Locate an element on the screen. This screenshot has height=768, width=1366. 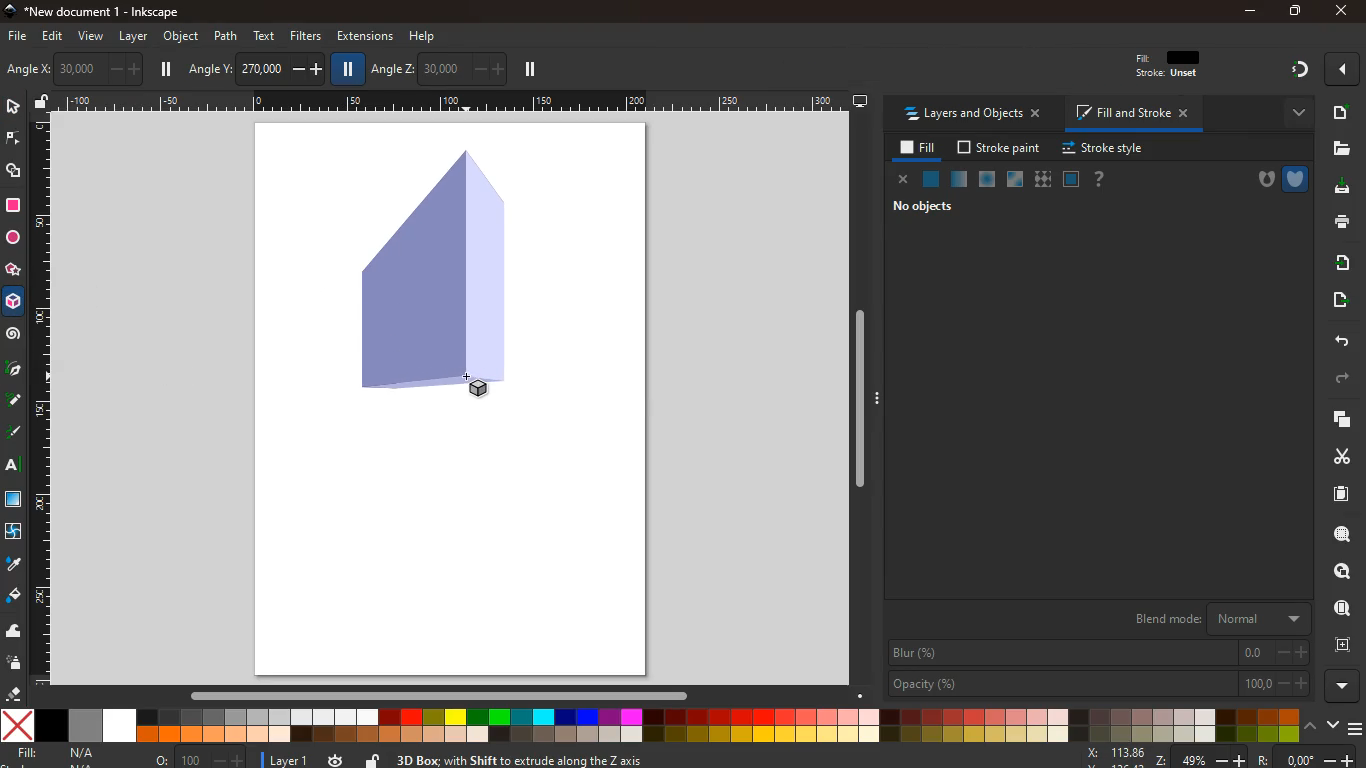
message is located at coordinates (705, 759).